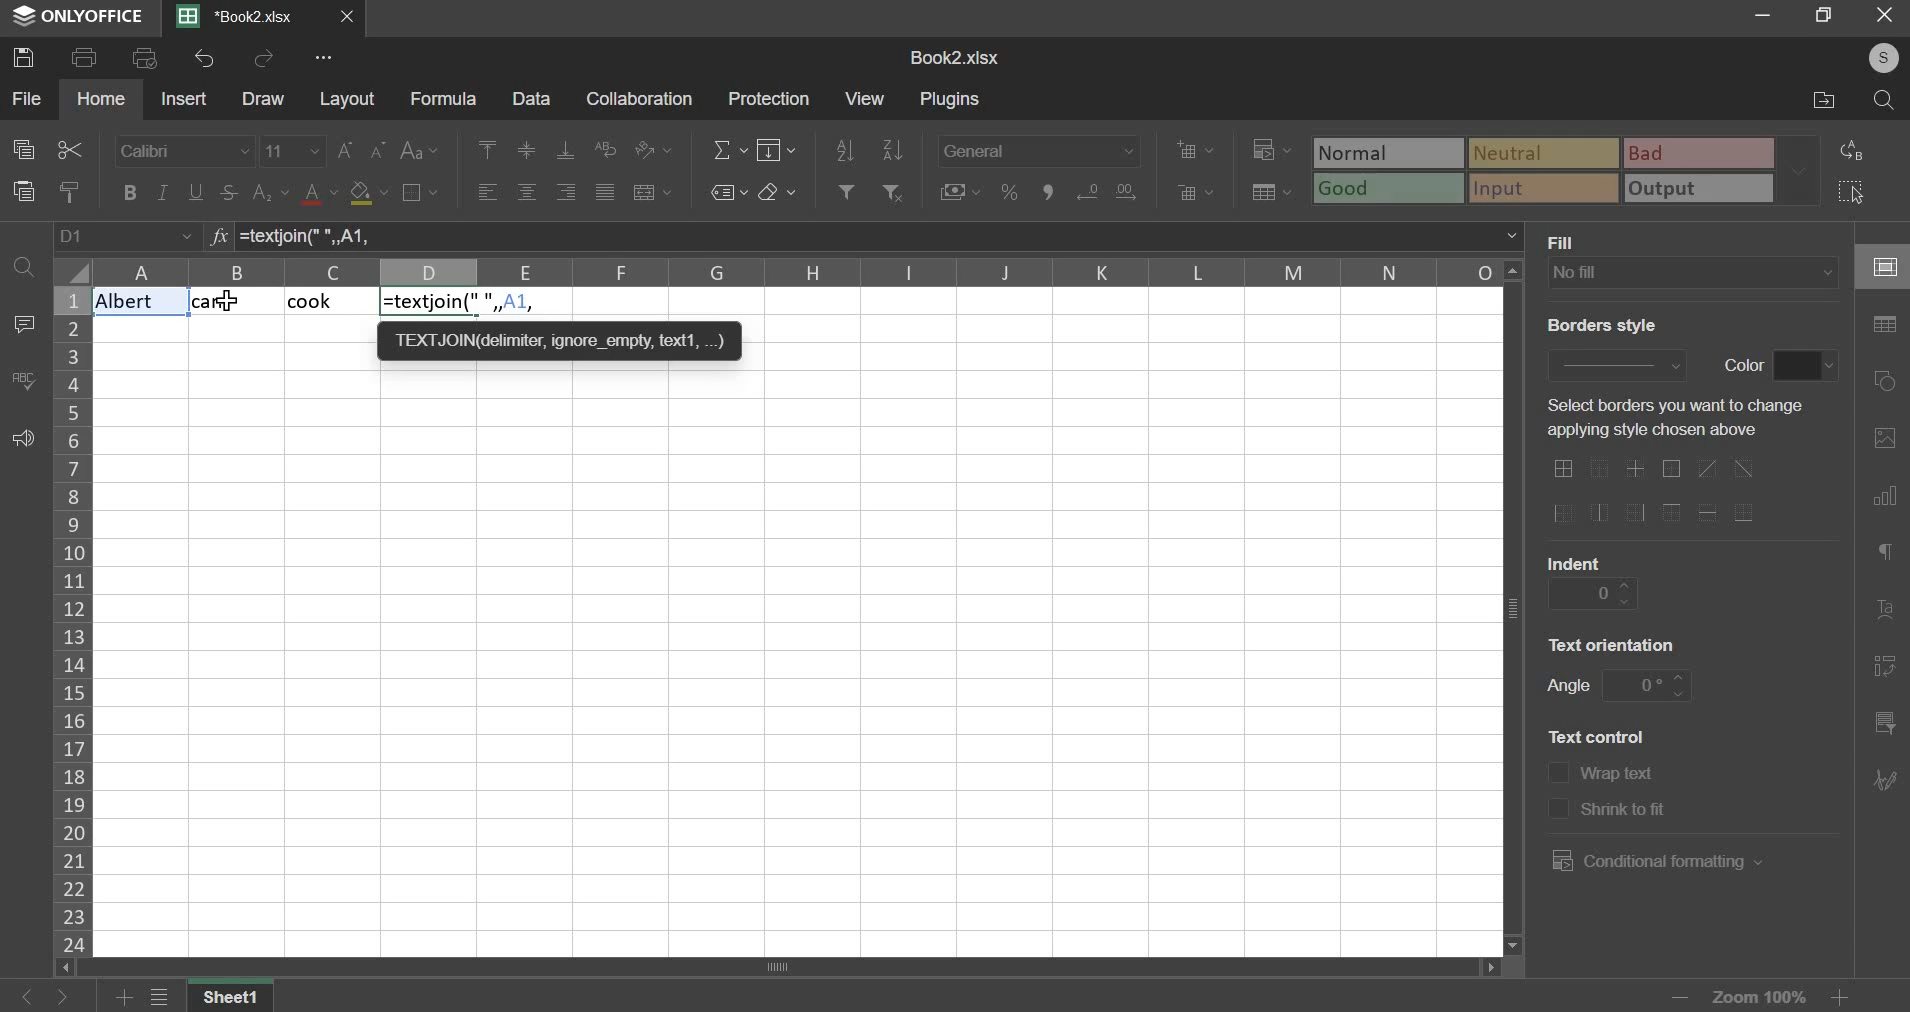 The image size is (1910, 1012). What do you see at coordinates (488, 192) in the screenshot?
I see `align left` at bounding box center [488, 192].